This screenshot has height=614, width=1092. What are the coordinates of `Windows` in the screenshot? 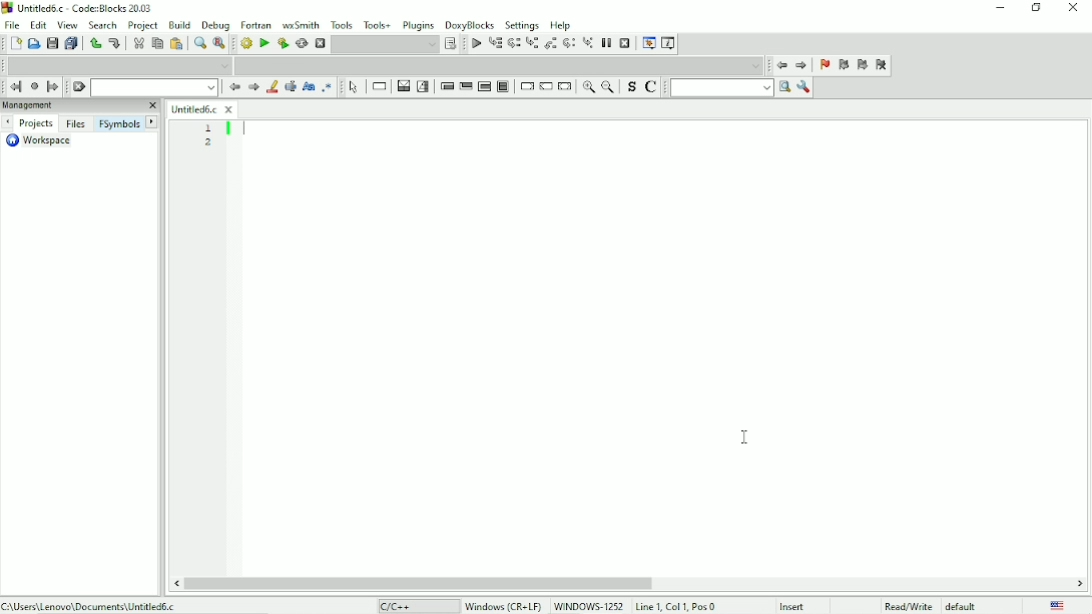 It's located at (543, 605).